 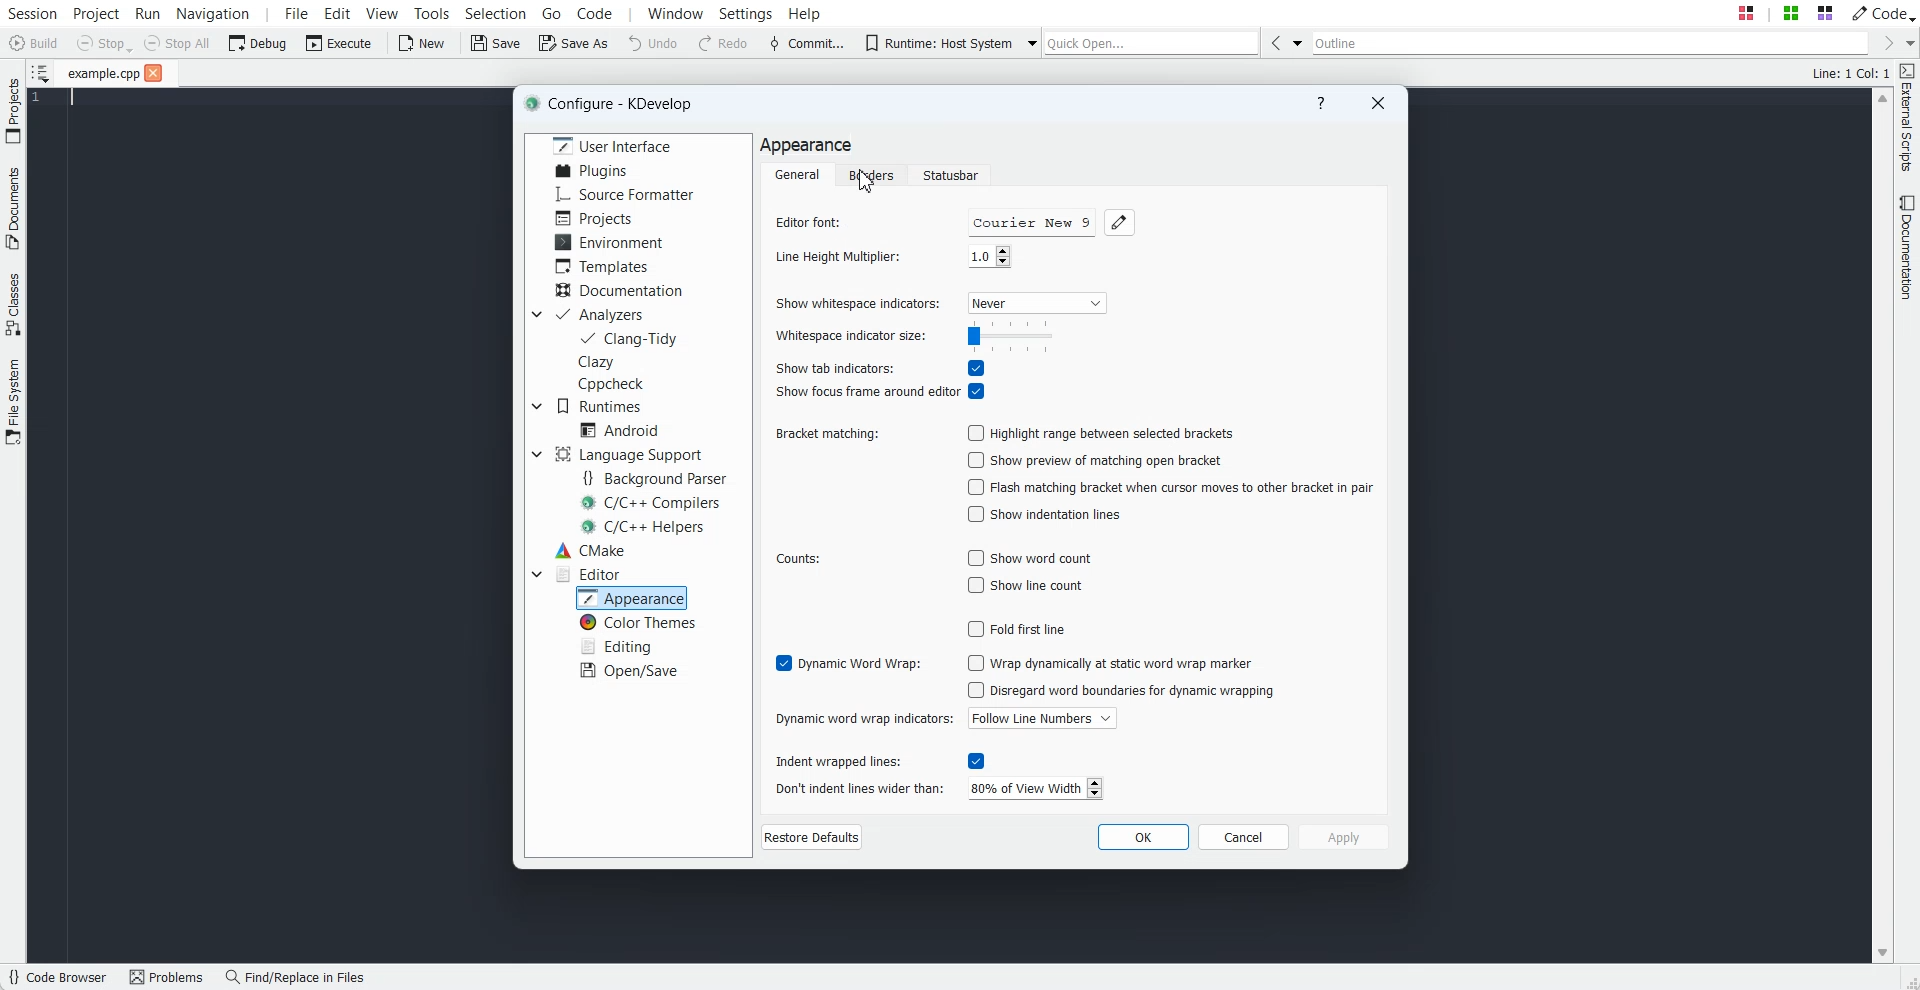 I want to click on Plugins, so click(x=594, y=170).